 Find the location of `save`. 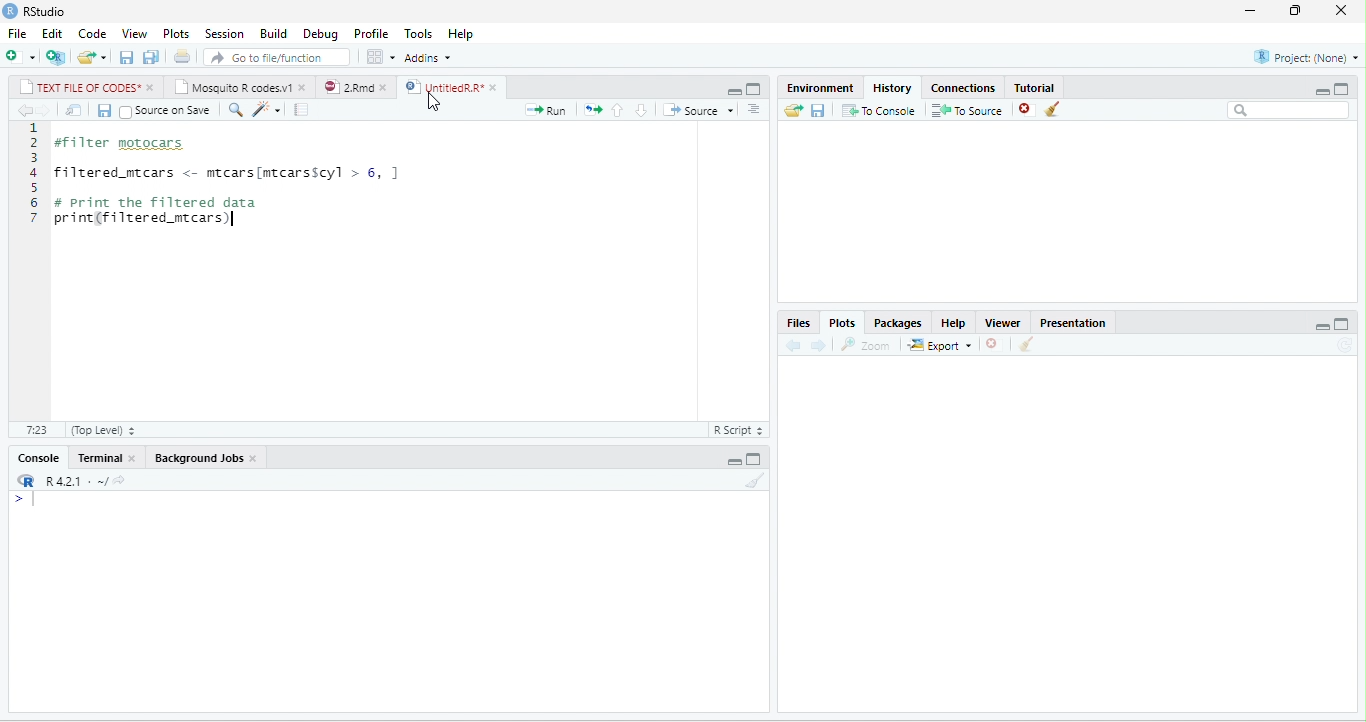

save is located at coordinates (104, 111).